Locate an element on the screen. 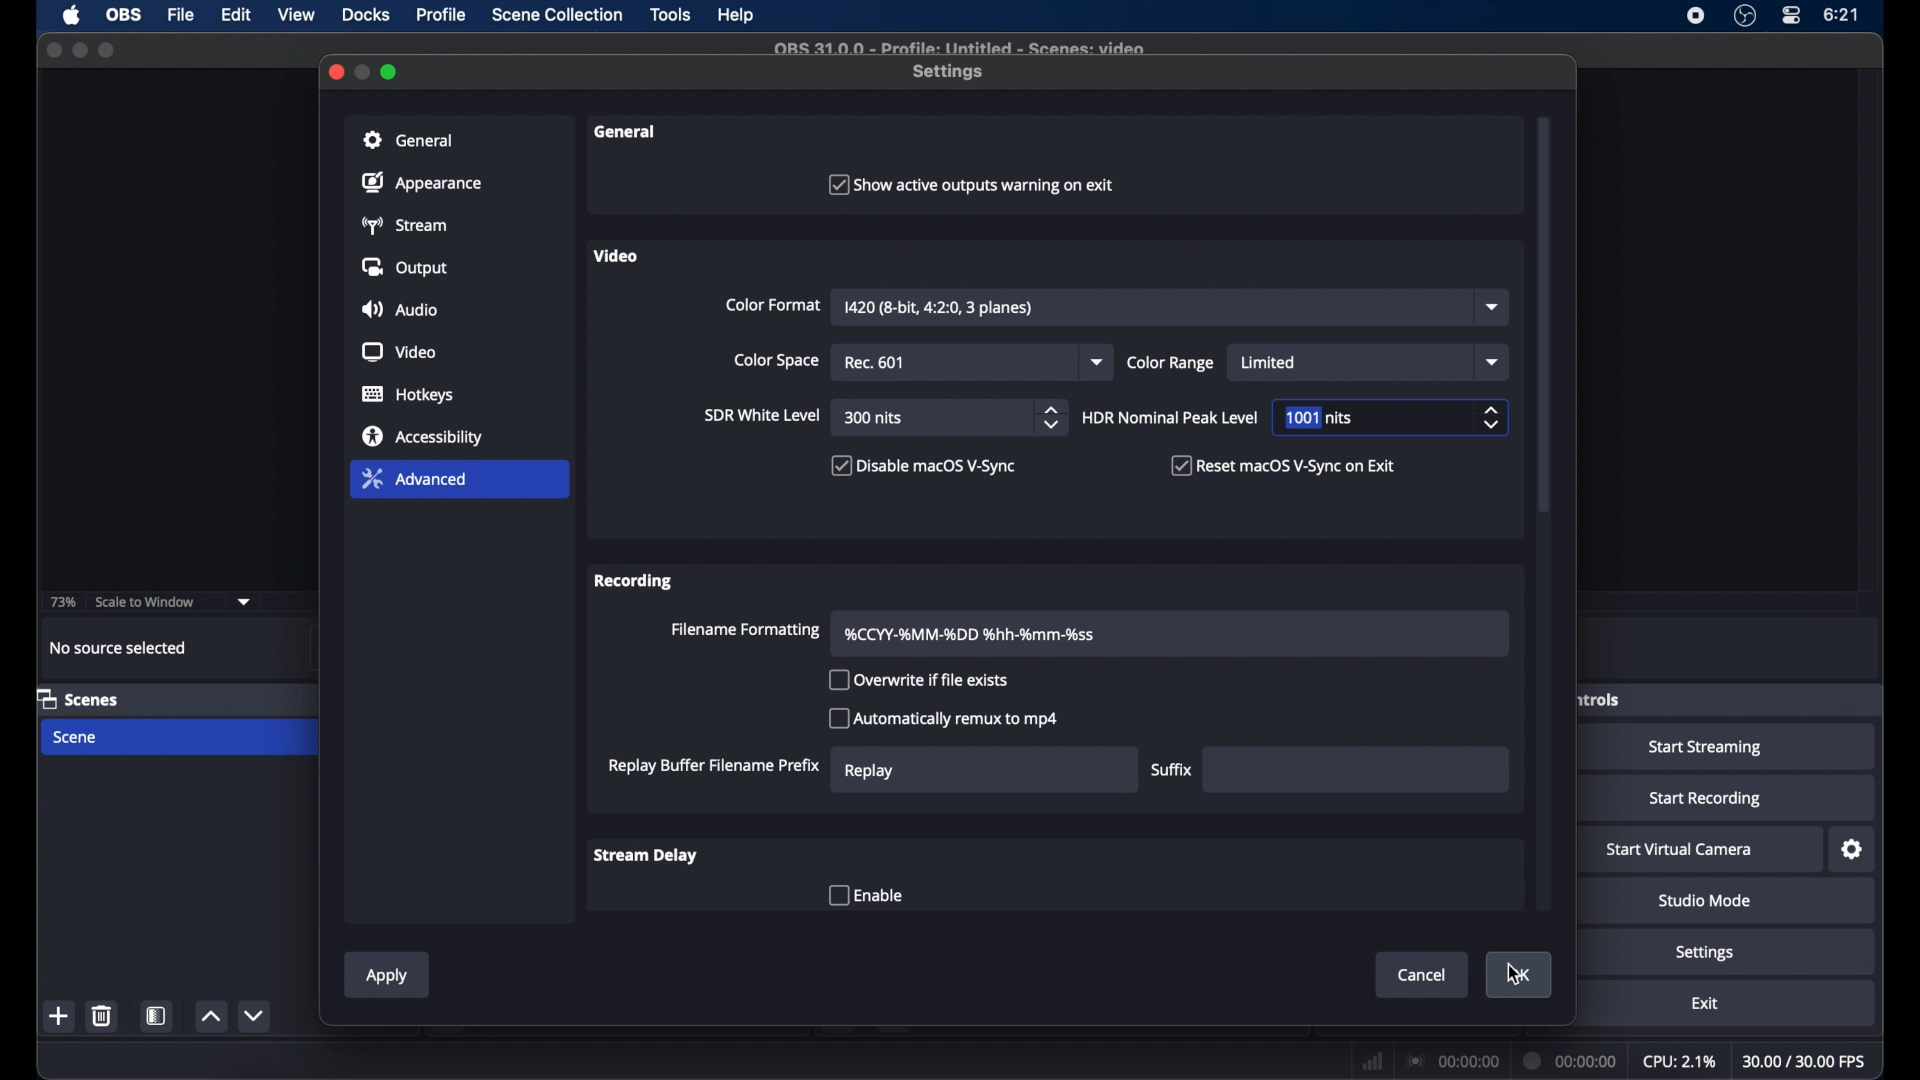  color range is located at coordinates (1170, 362).